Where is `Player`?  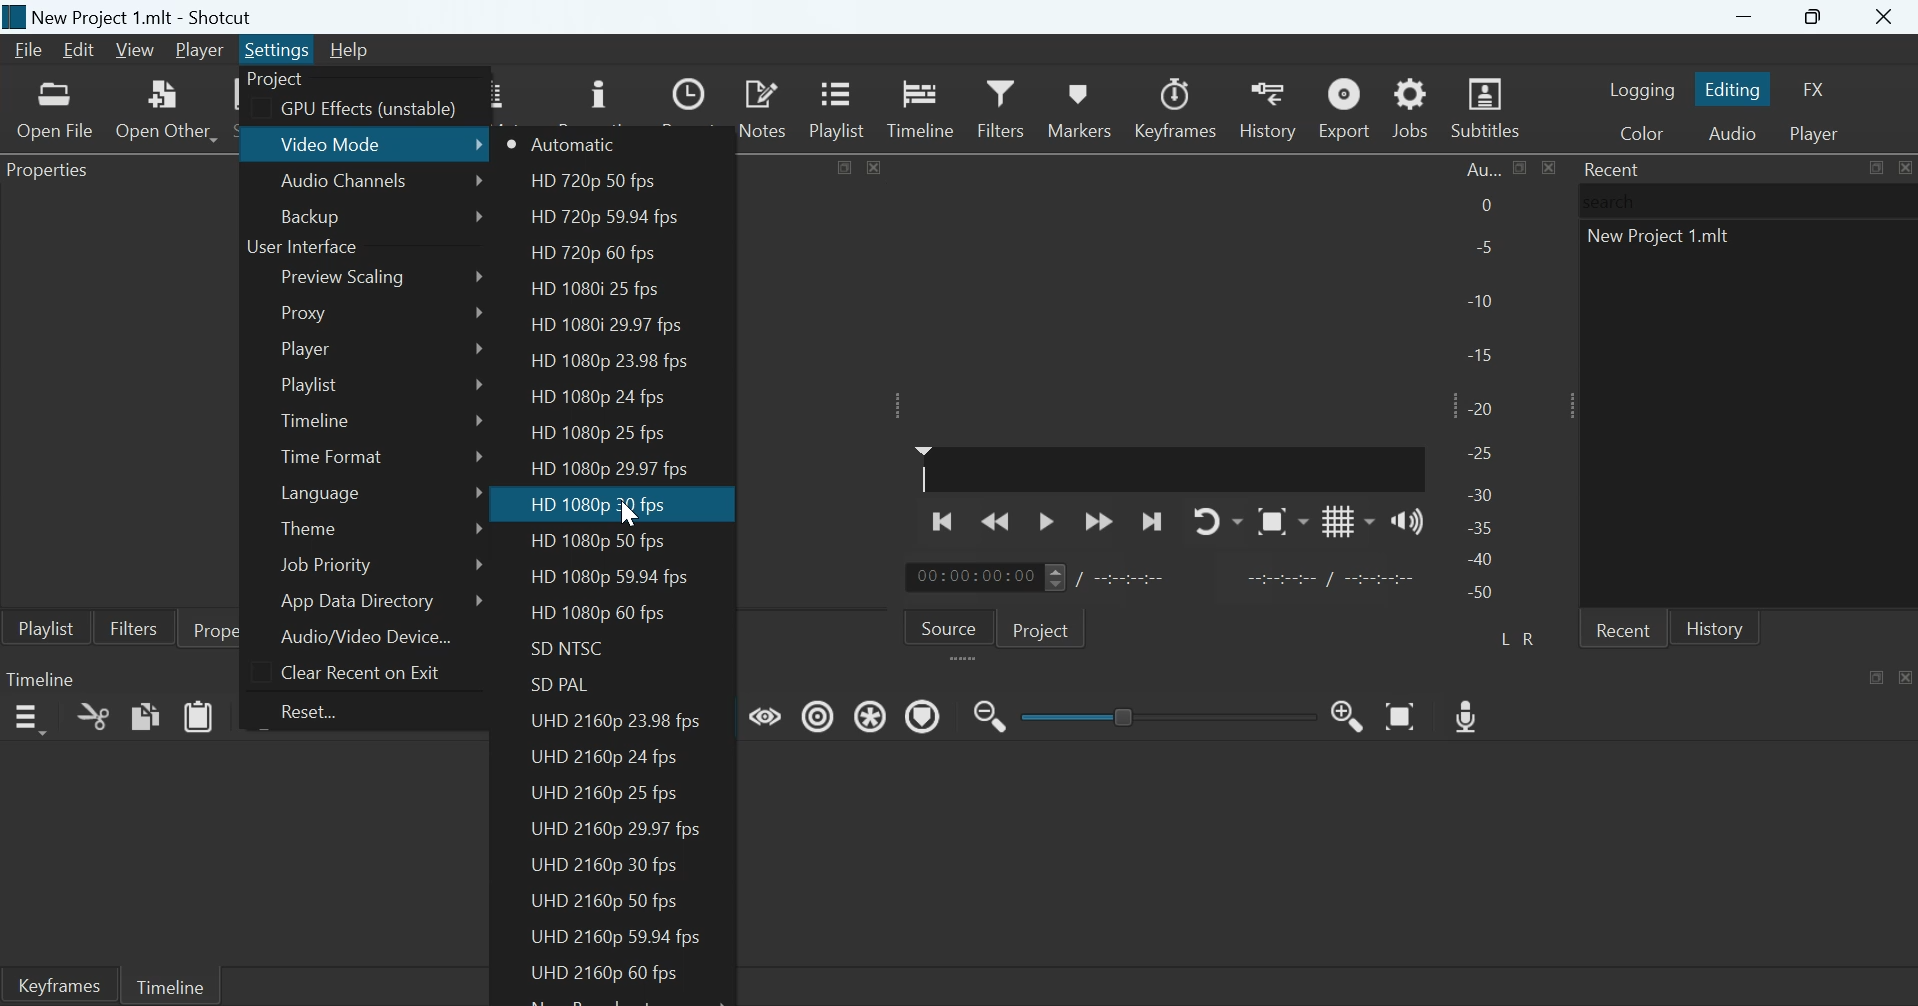
Player is located at coordinates (201, 51).